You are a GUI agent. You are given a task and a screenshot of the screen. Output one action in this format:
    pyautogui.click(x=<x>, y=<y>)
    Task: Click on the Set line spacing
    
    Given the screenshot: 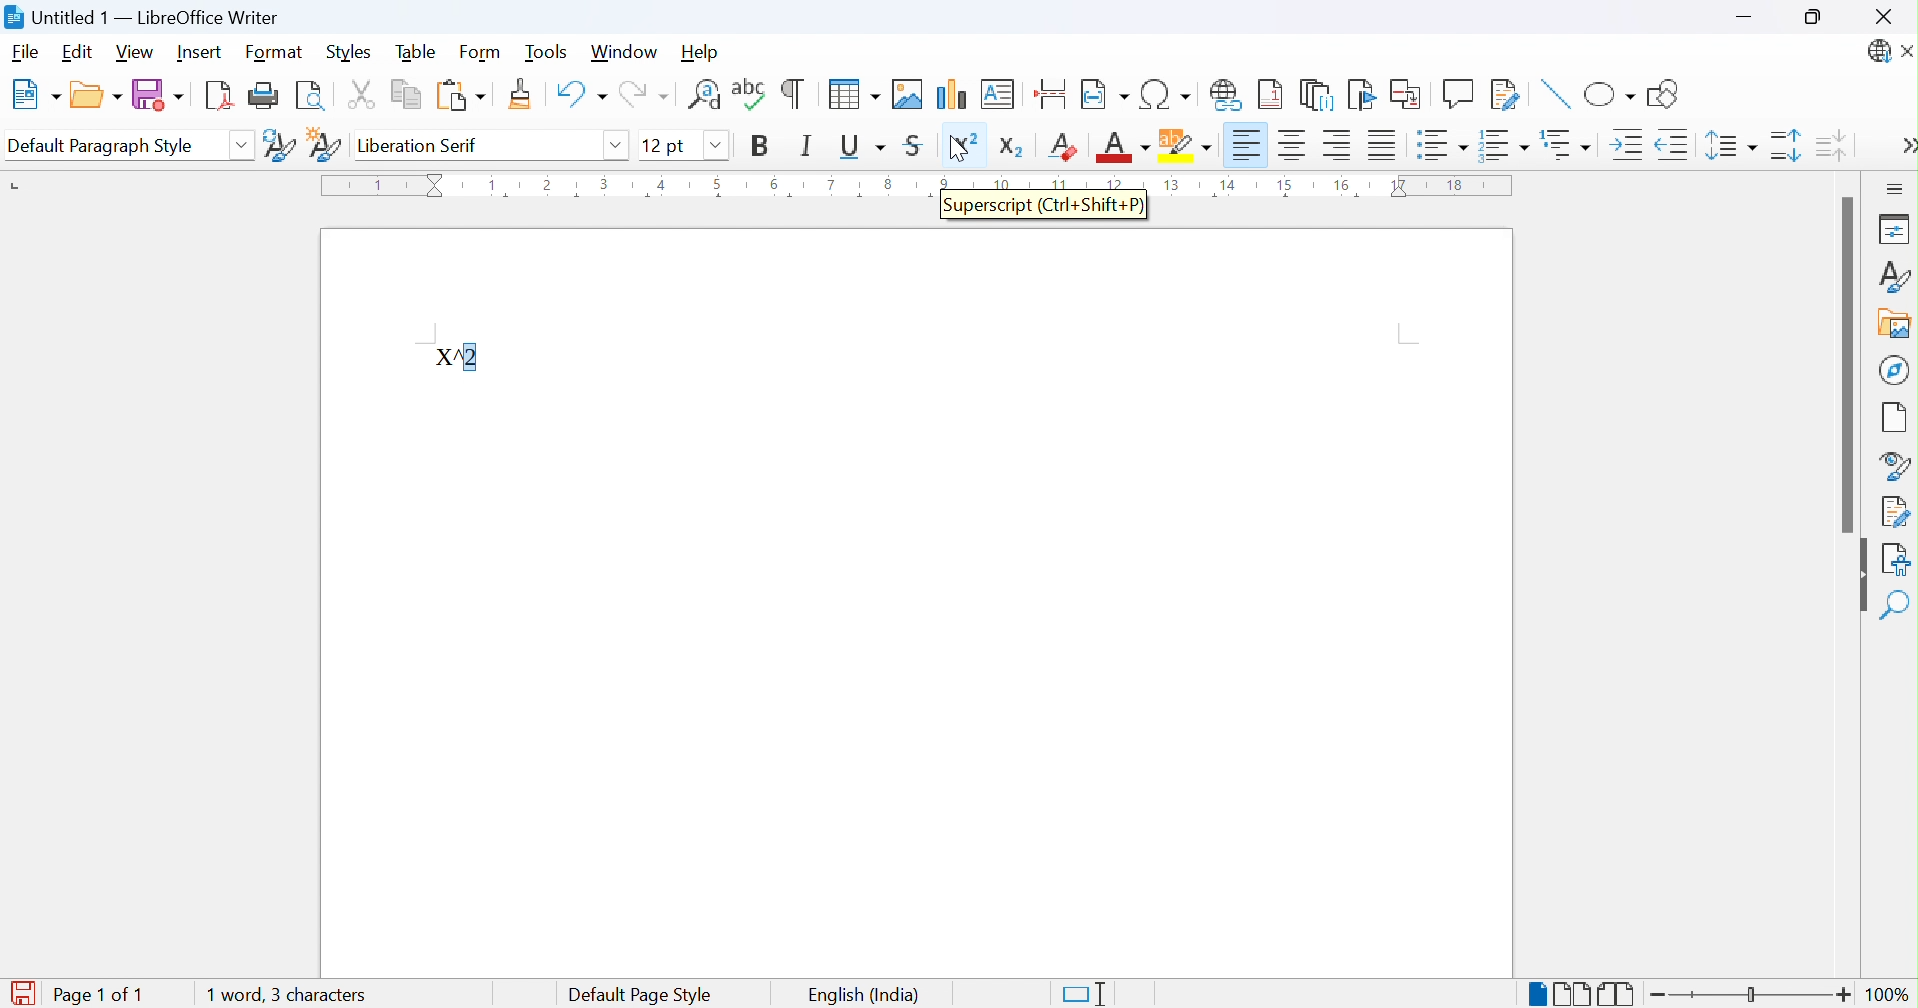 What is the action you would take?
    pyautogui.click(x=1731, y=145)
    